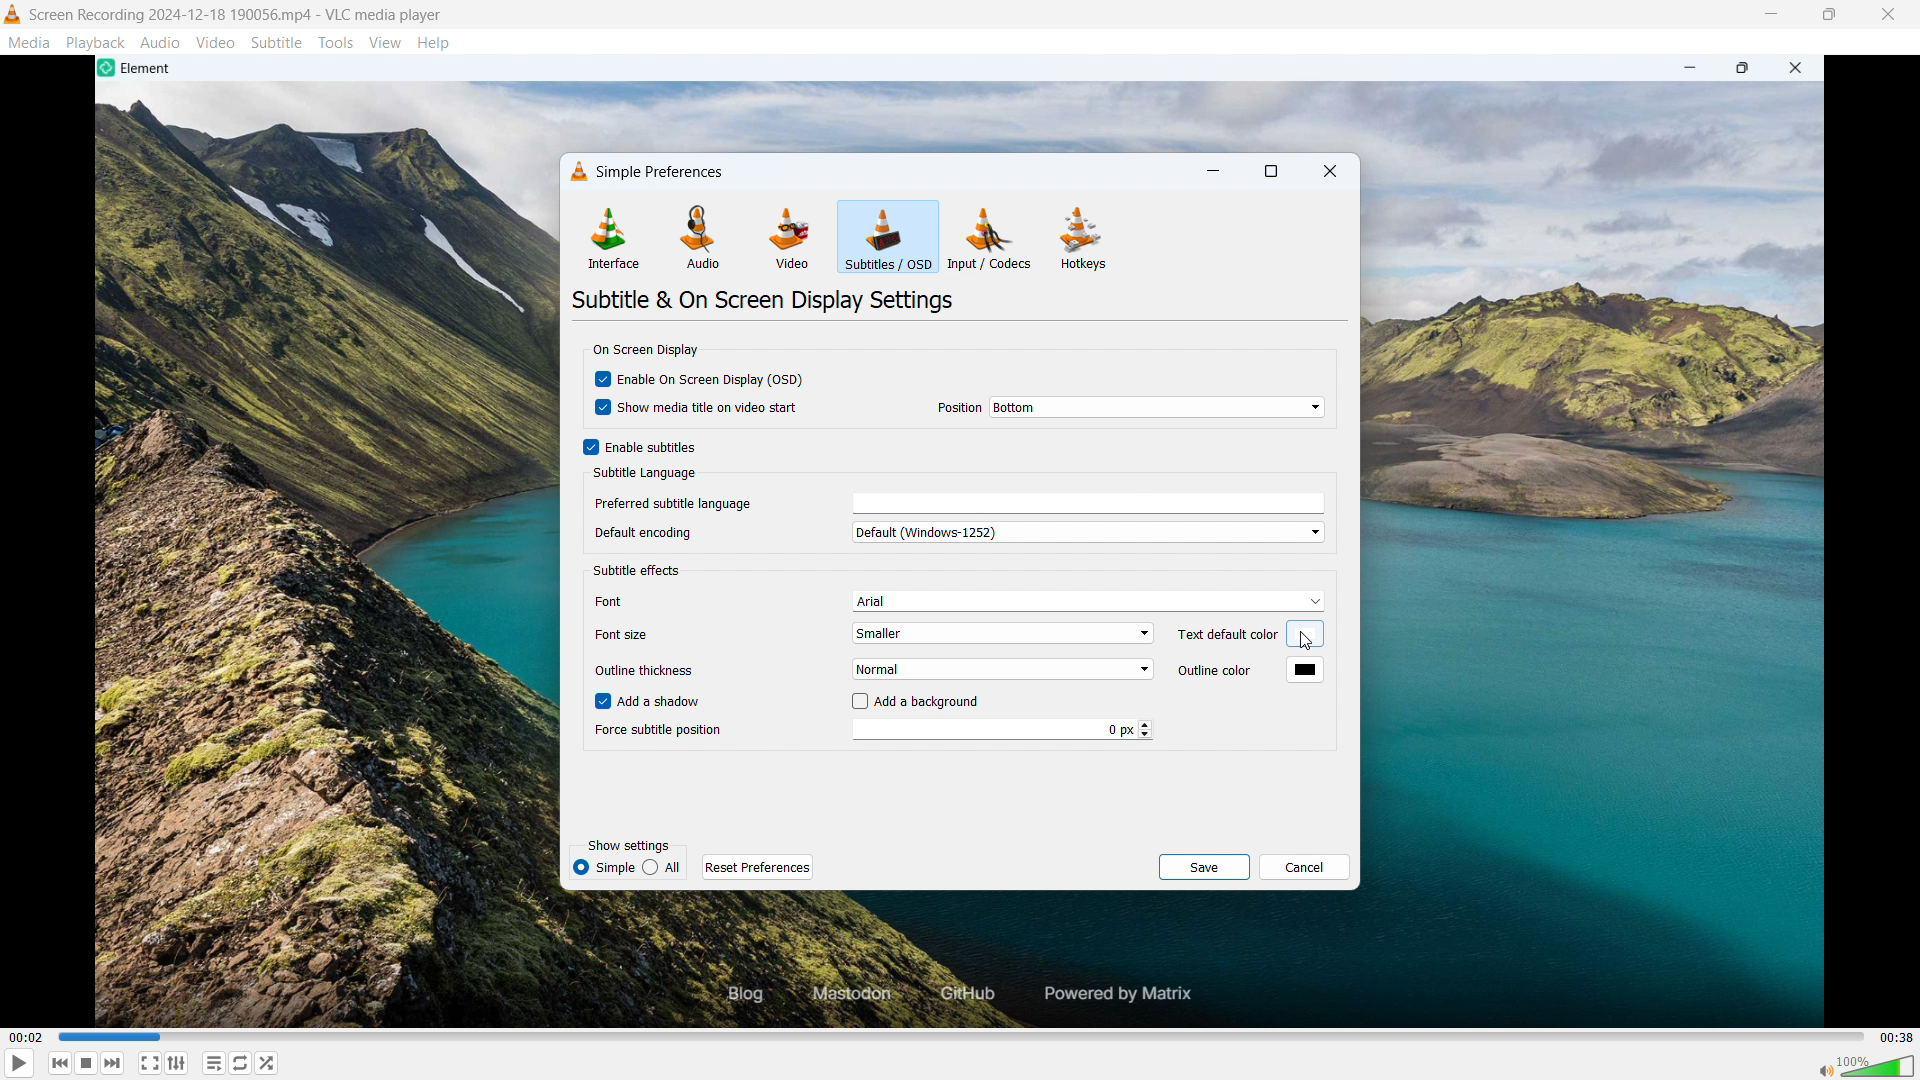  I want to click on Input or codecs , so click(990, 238).